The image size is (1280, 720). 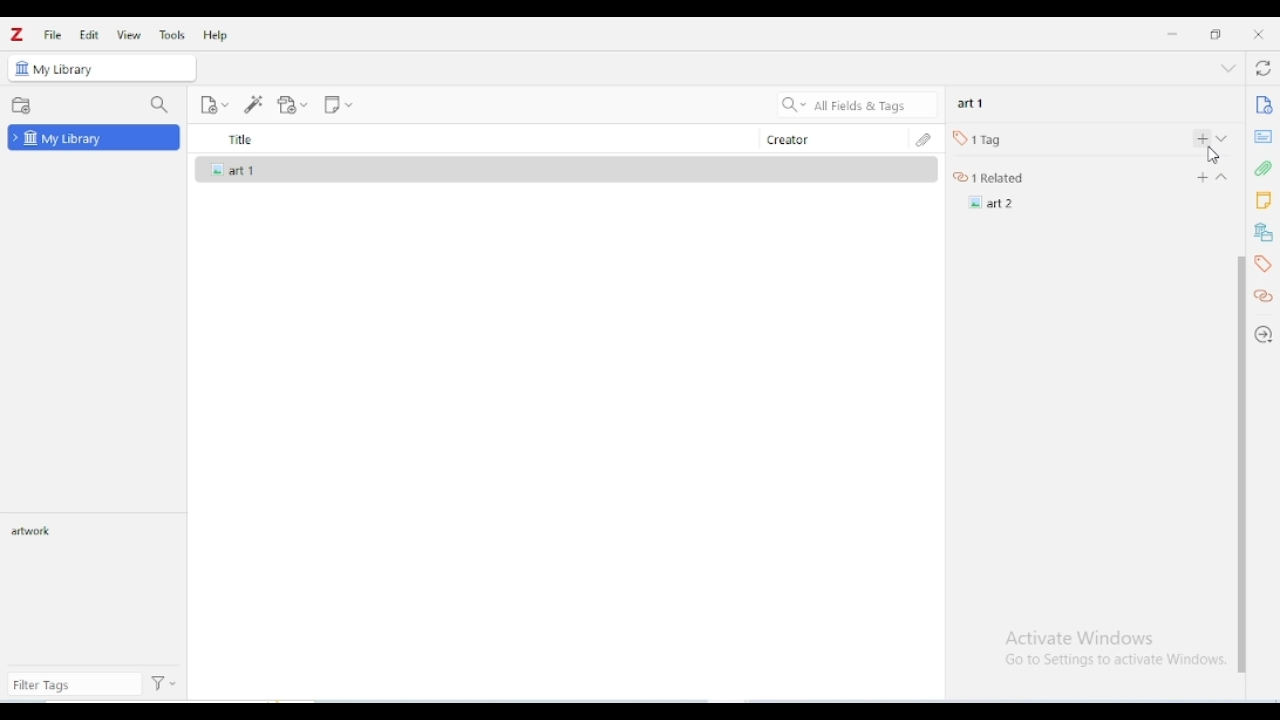 What do you see at coordinates (338, 105) in the screenshot?
I see `new note` at bounding box center [338, 105].